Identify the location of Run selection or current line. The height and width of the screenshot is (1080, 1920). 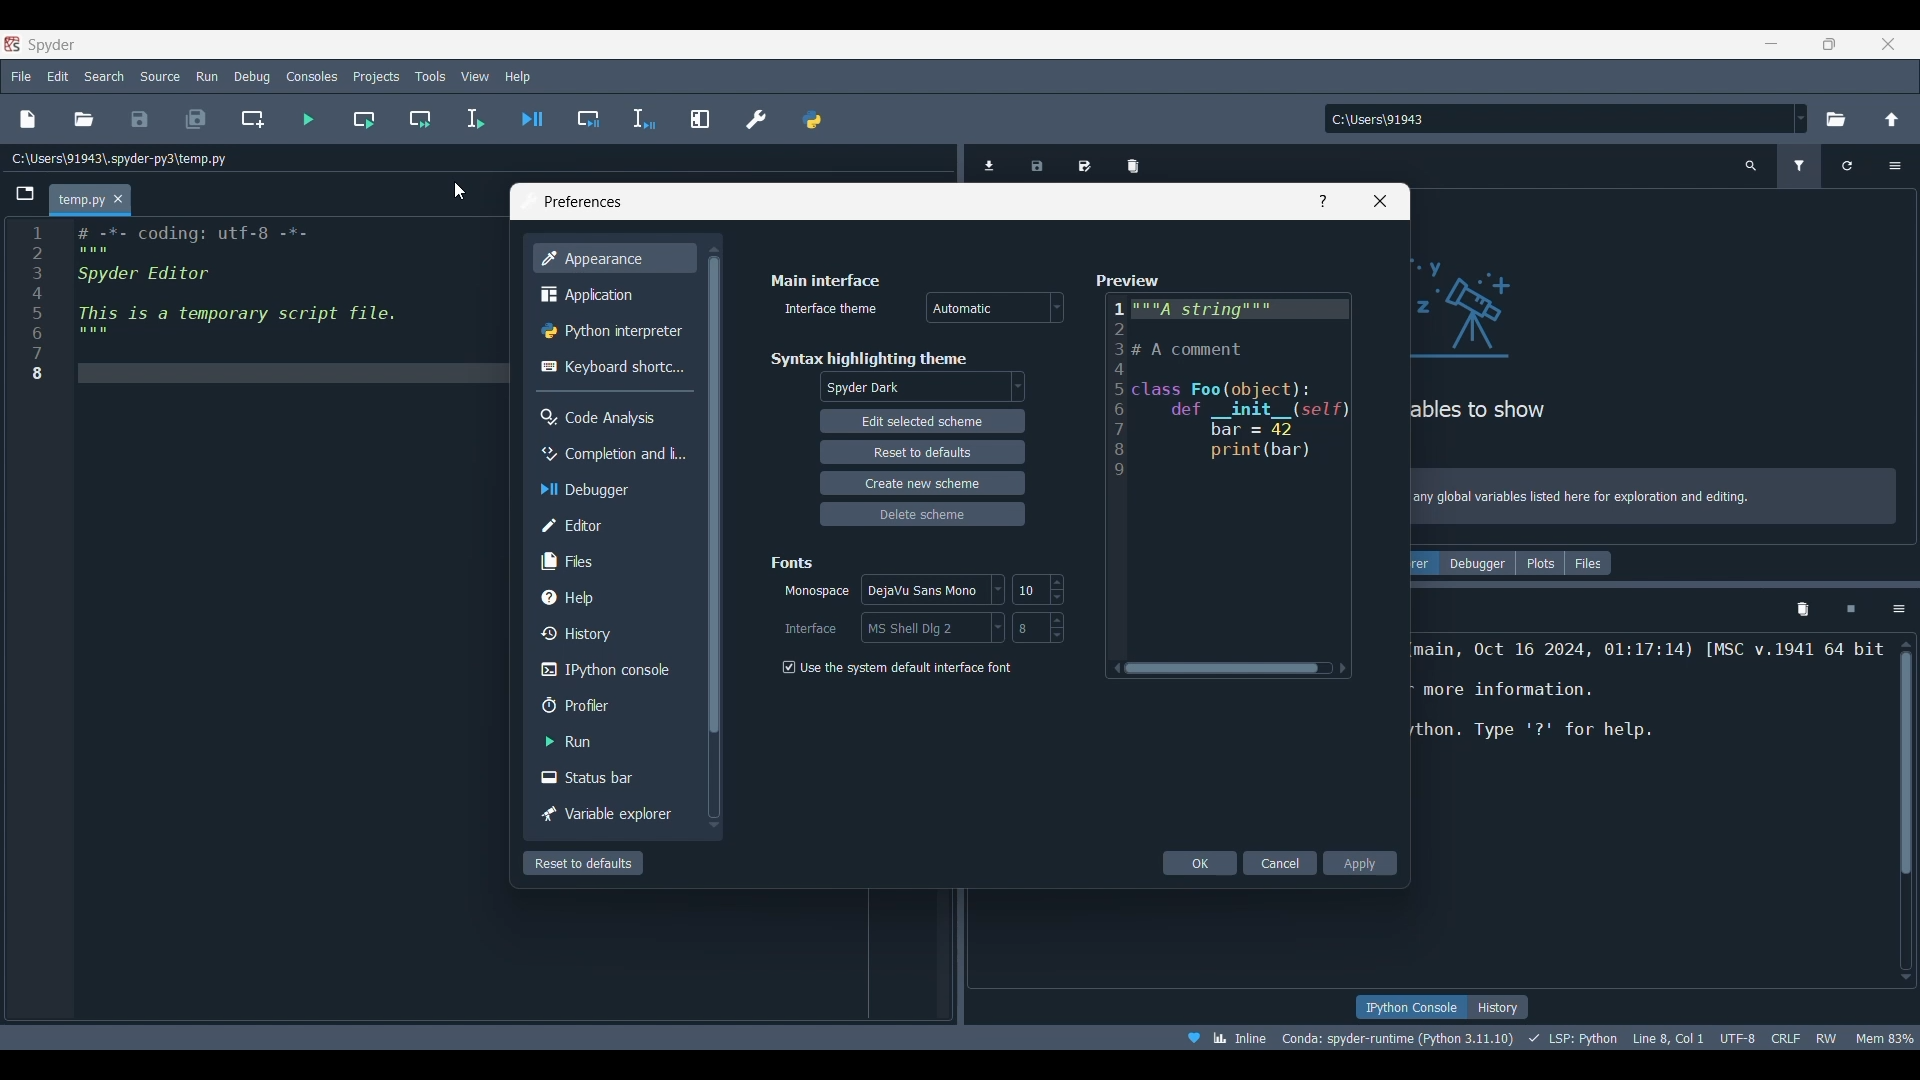
(474, 119).